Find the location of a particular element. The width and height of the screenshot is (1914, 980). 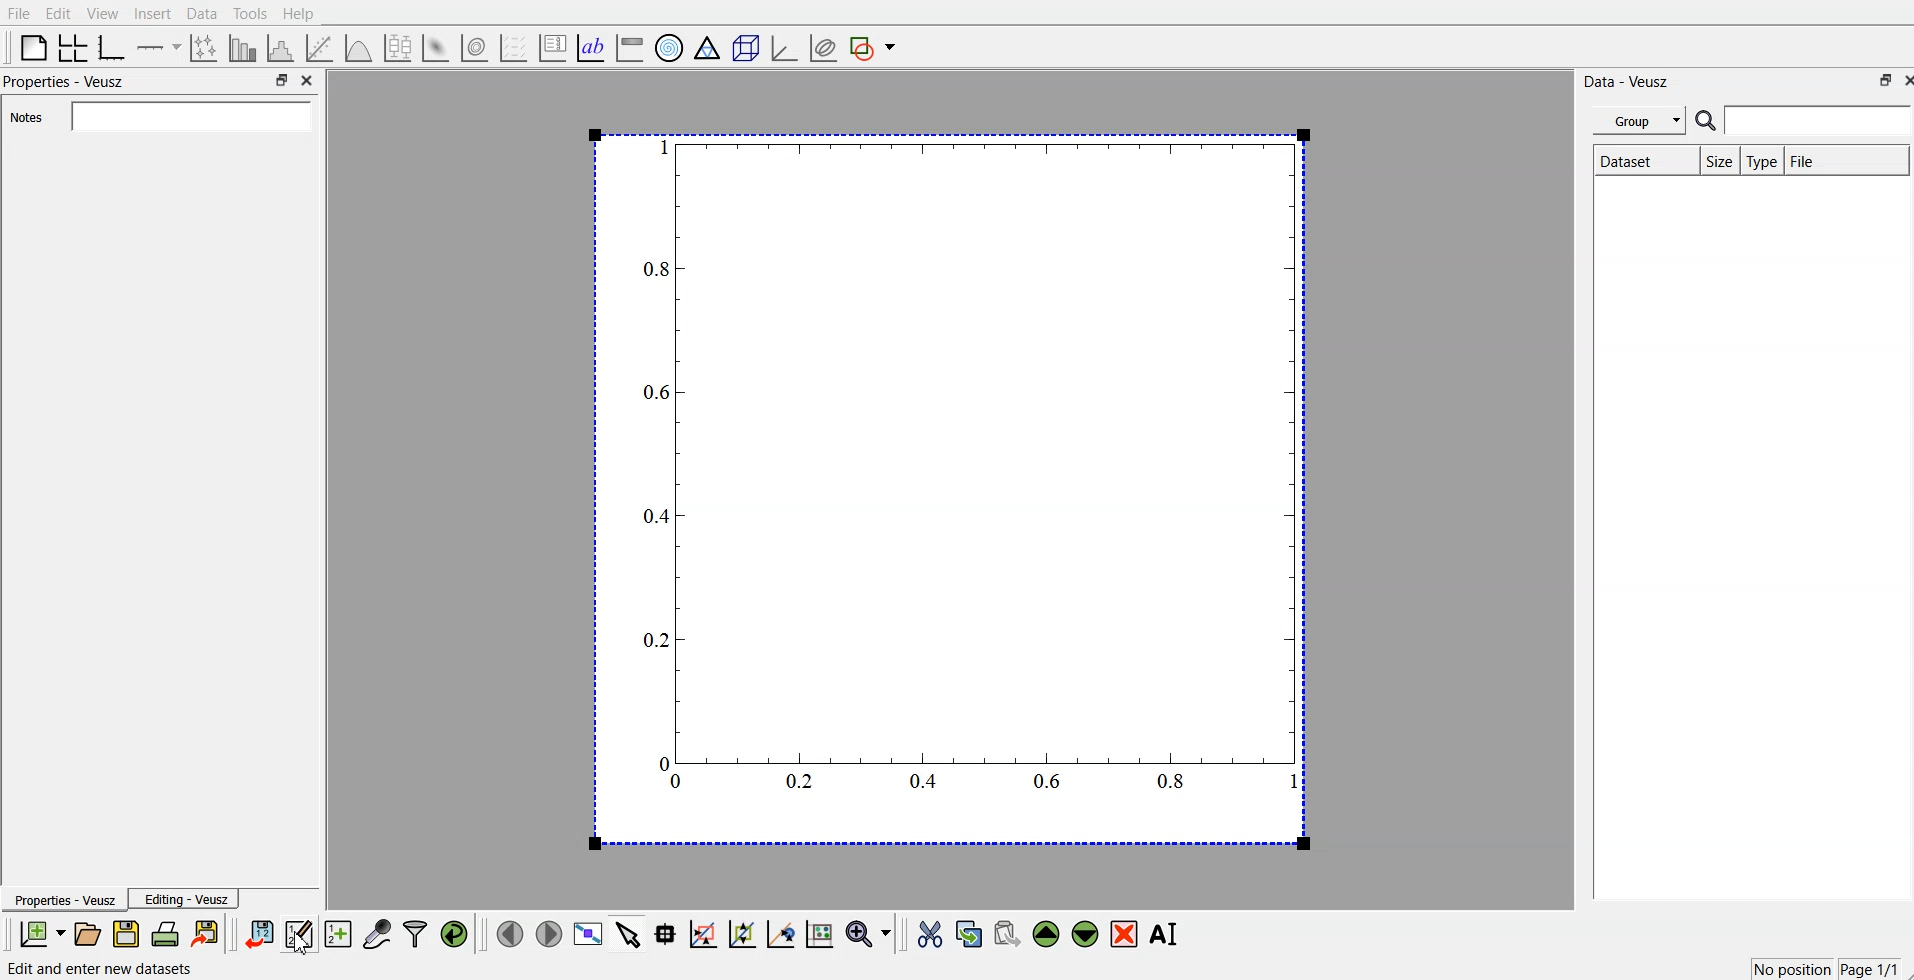

histogram is located at coordinates (282, 46).